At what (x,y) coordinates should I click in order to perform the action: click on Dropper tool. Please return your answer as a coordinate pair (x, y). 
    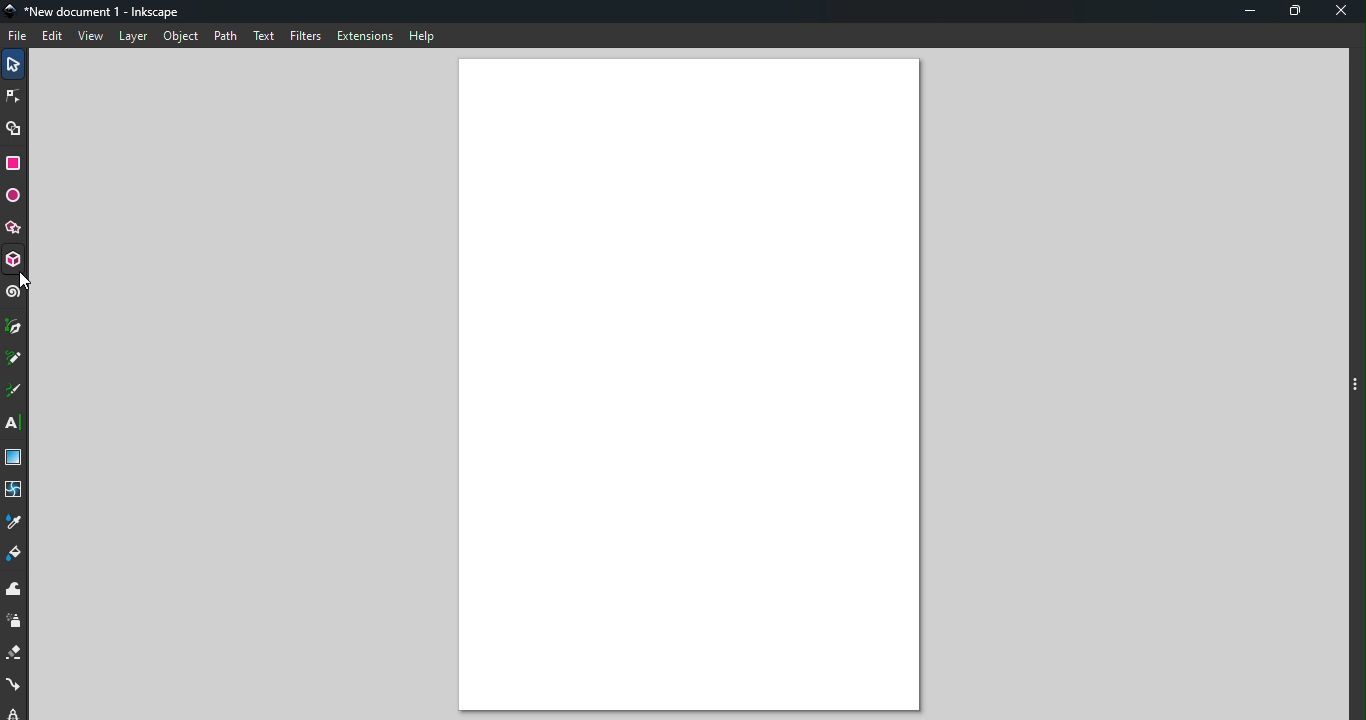
    Looking at the image, I should click on (16, 521).